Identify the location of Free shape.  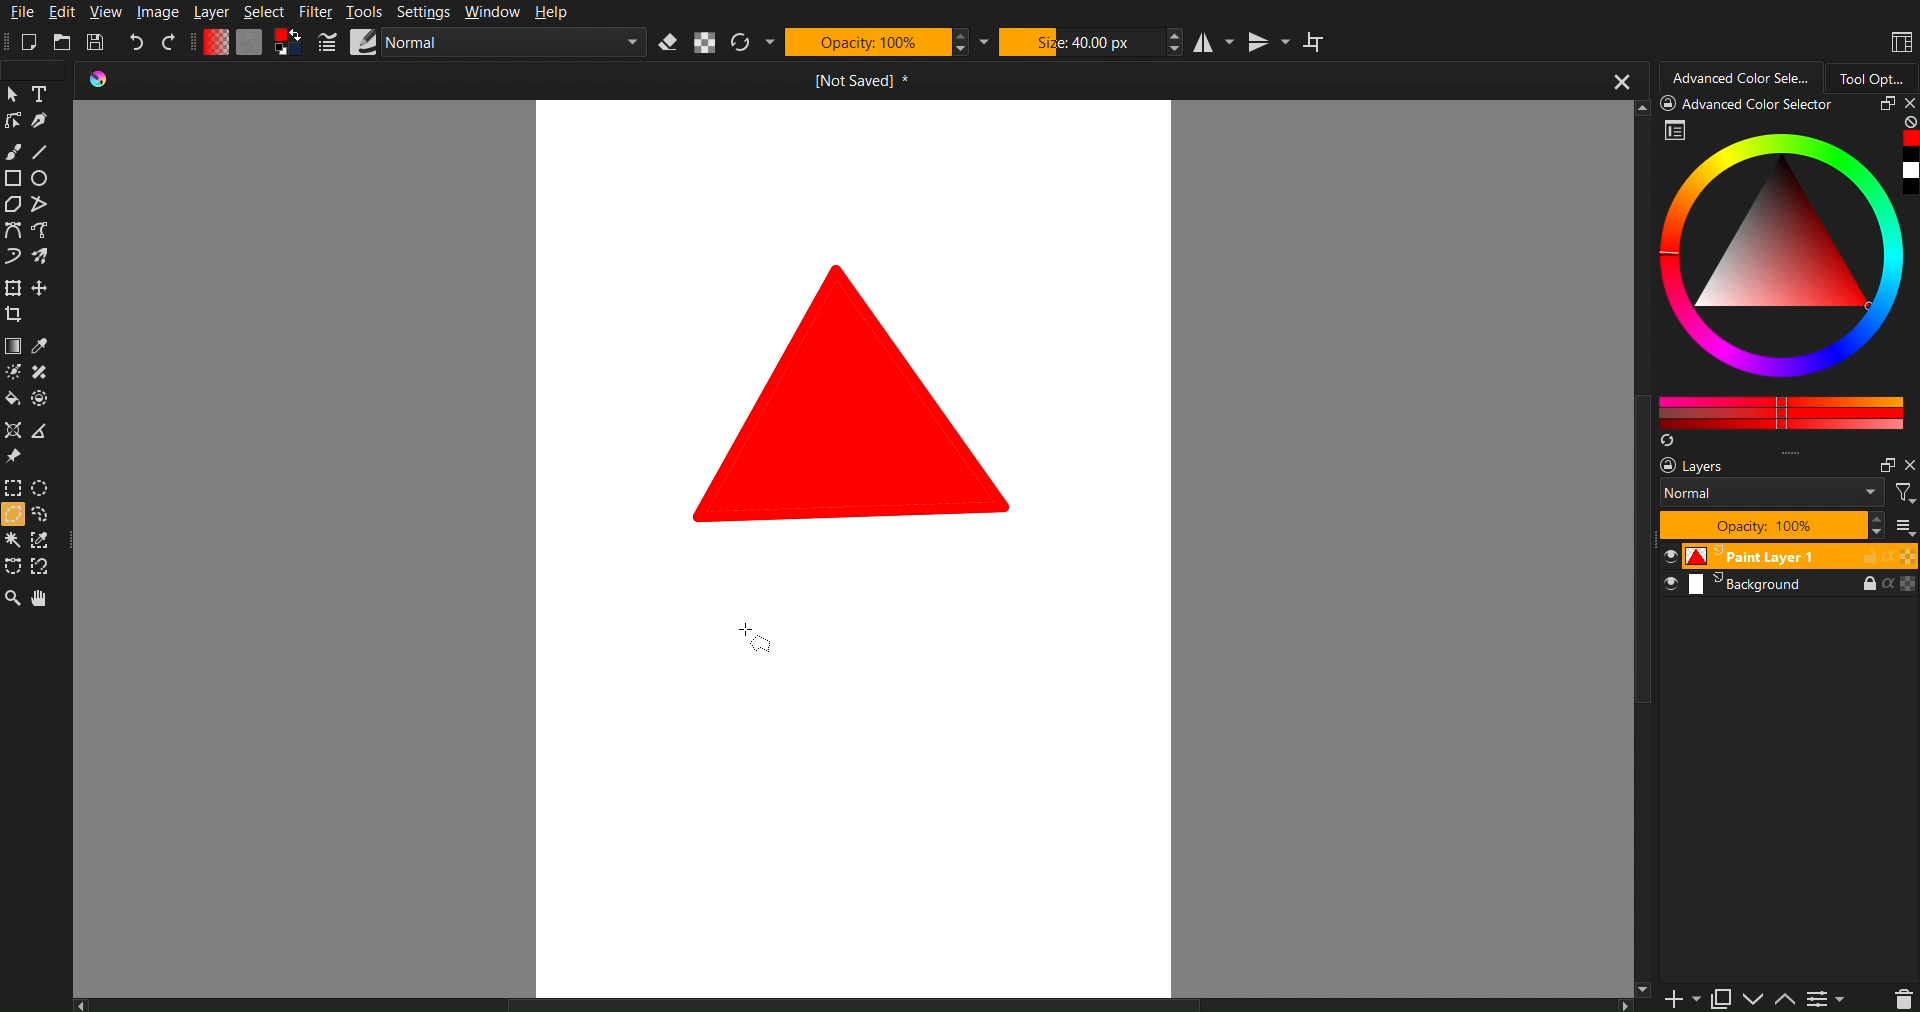
(38, 205).